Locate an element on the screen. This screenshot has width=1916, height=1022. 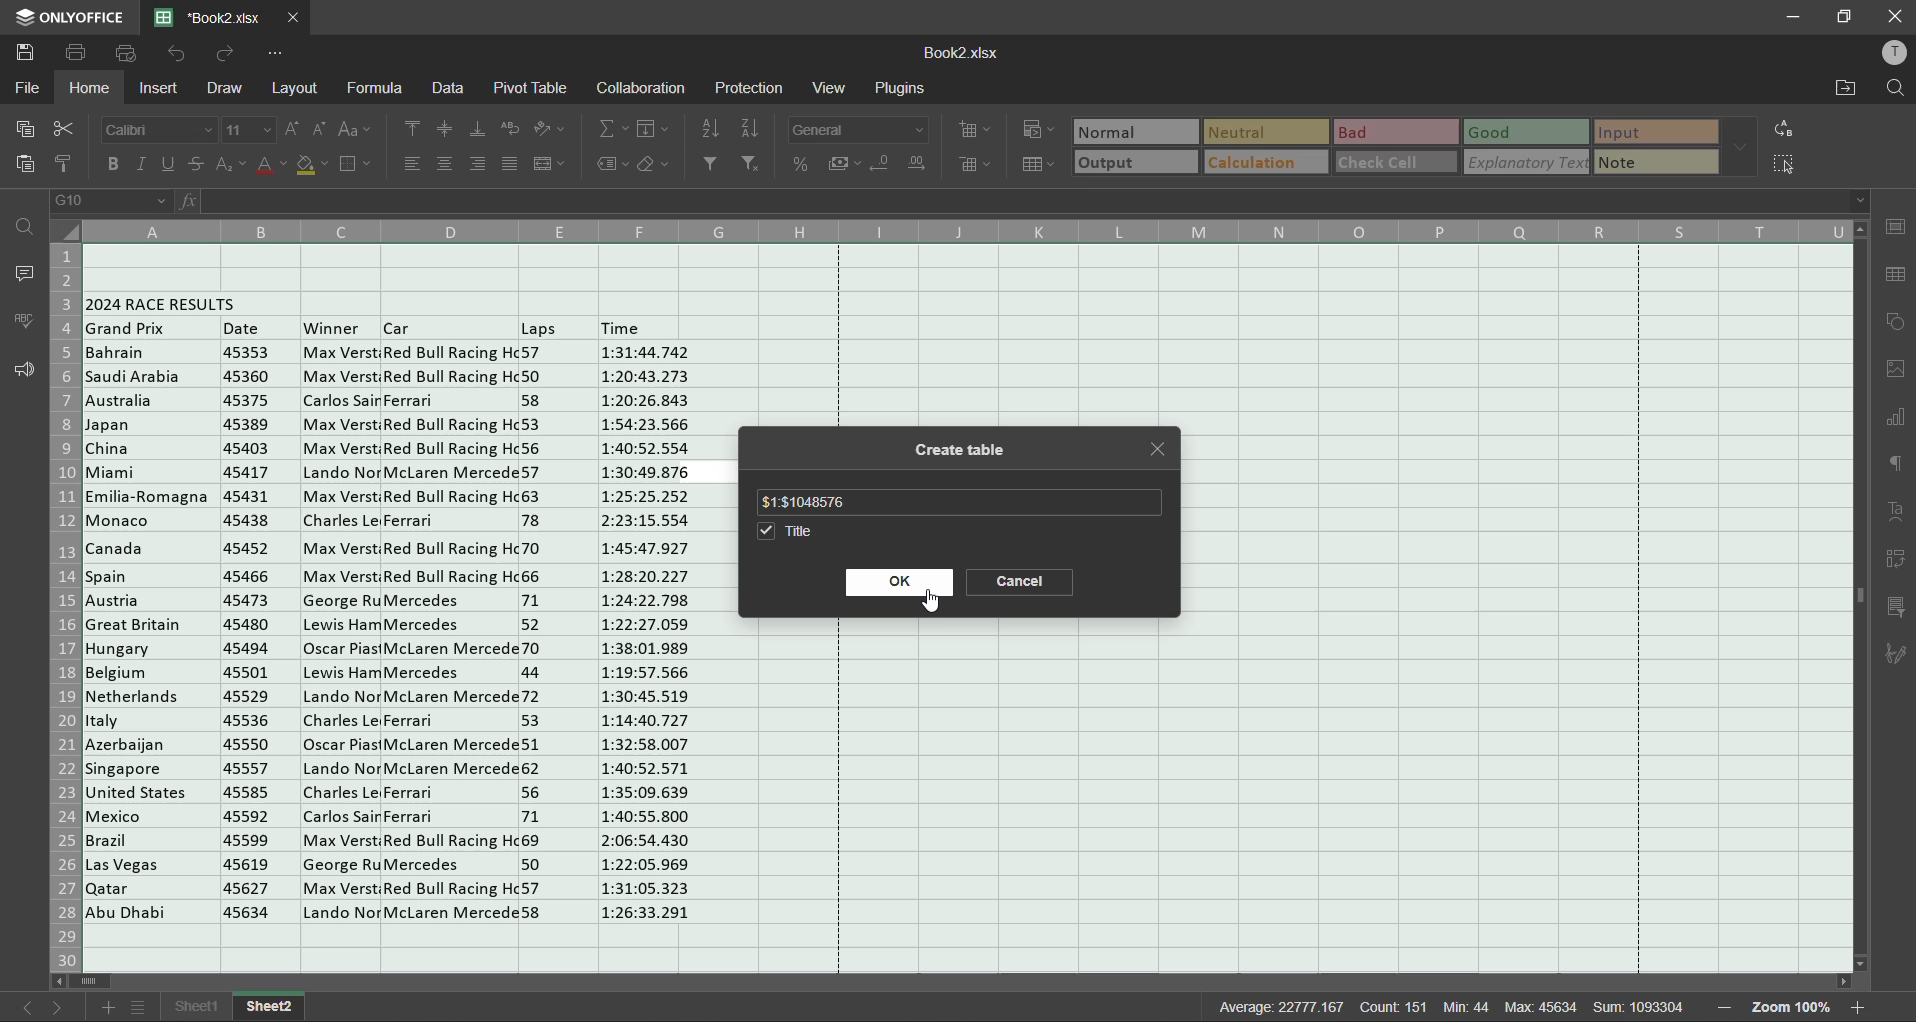
redo is located at coordinates (221, 54).